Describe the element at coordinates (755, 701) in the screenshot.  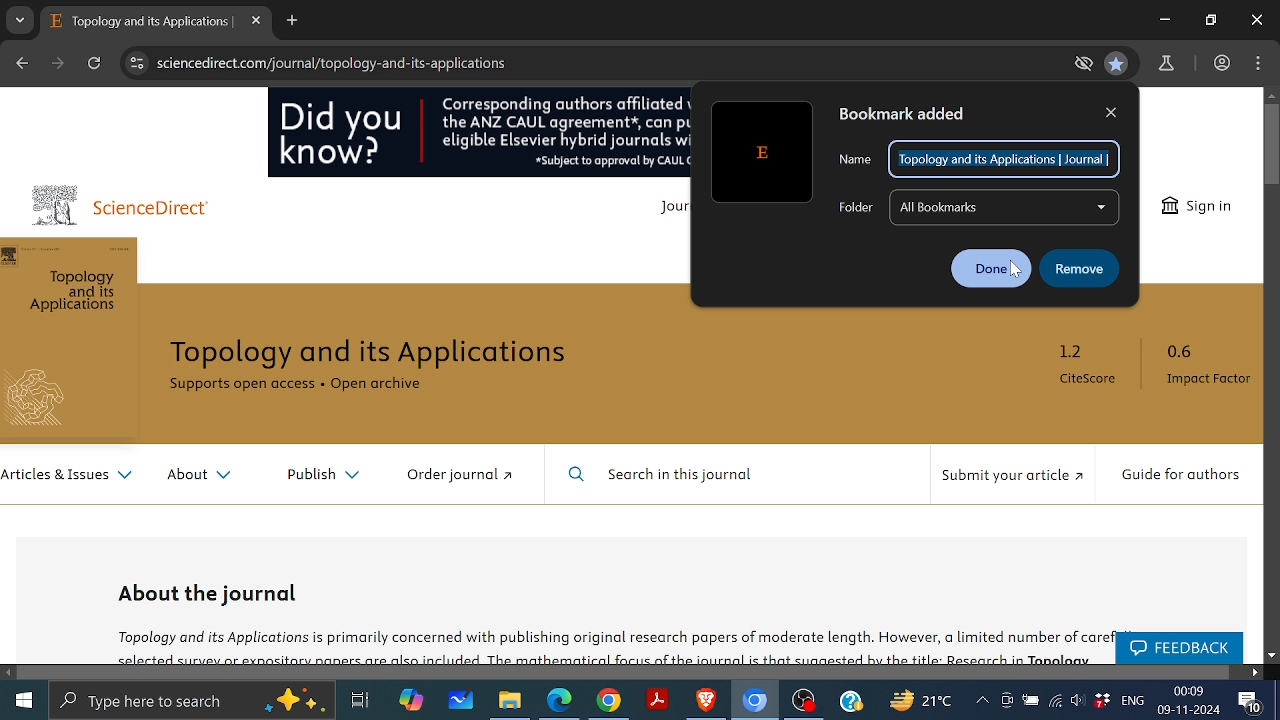
I see `Chromium` at that location.